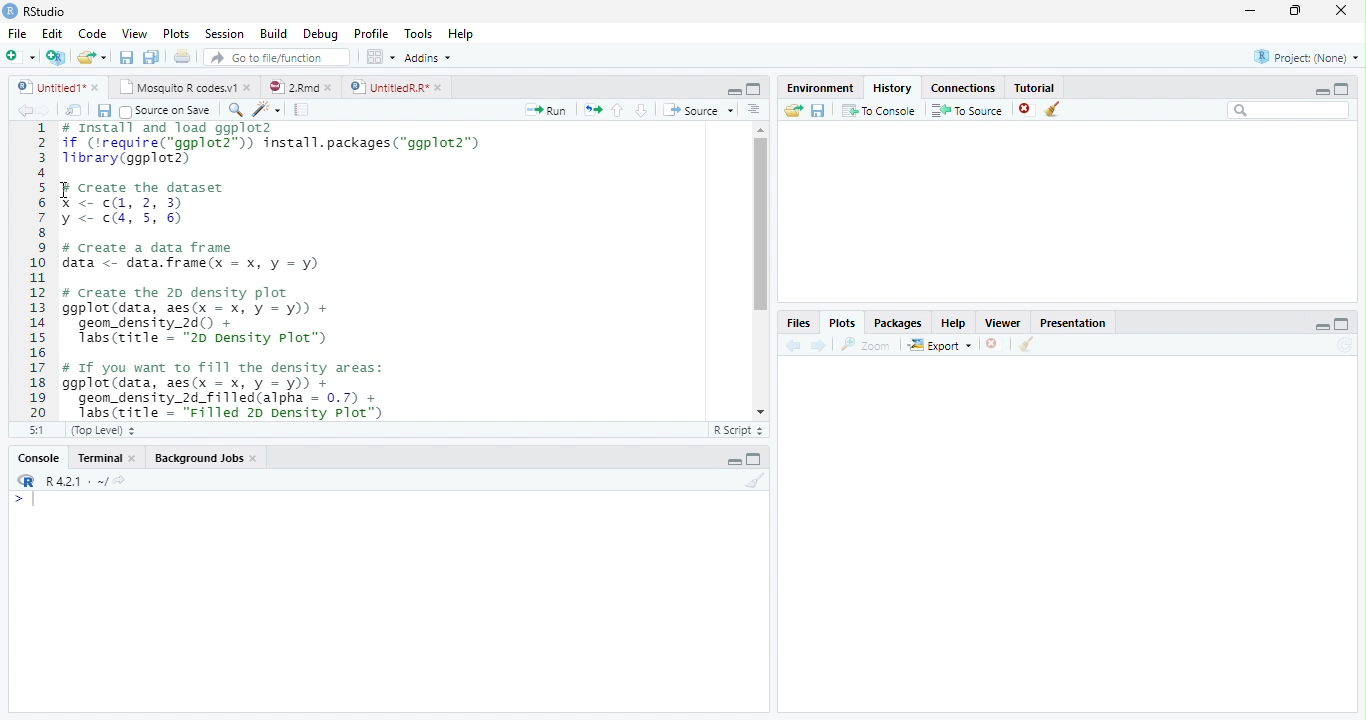 This screenshot has height=720, width=1366. I want to click on Debug, so click(321, 35).